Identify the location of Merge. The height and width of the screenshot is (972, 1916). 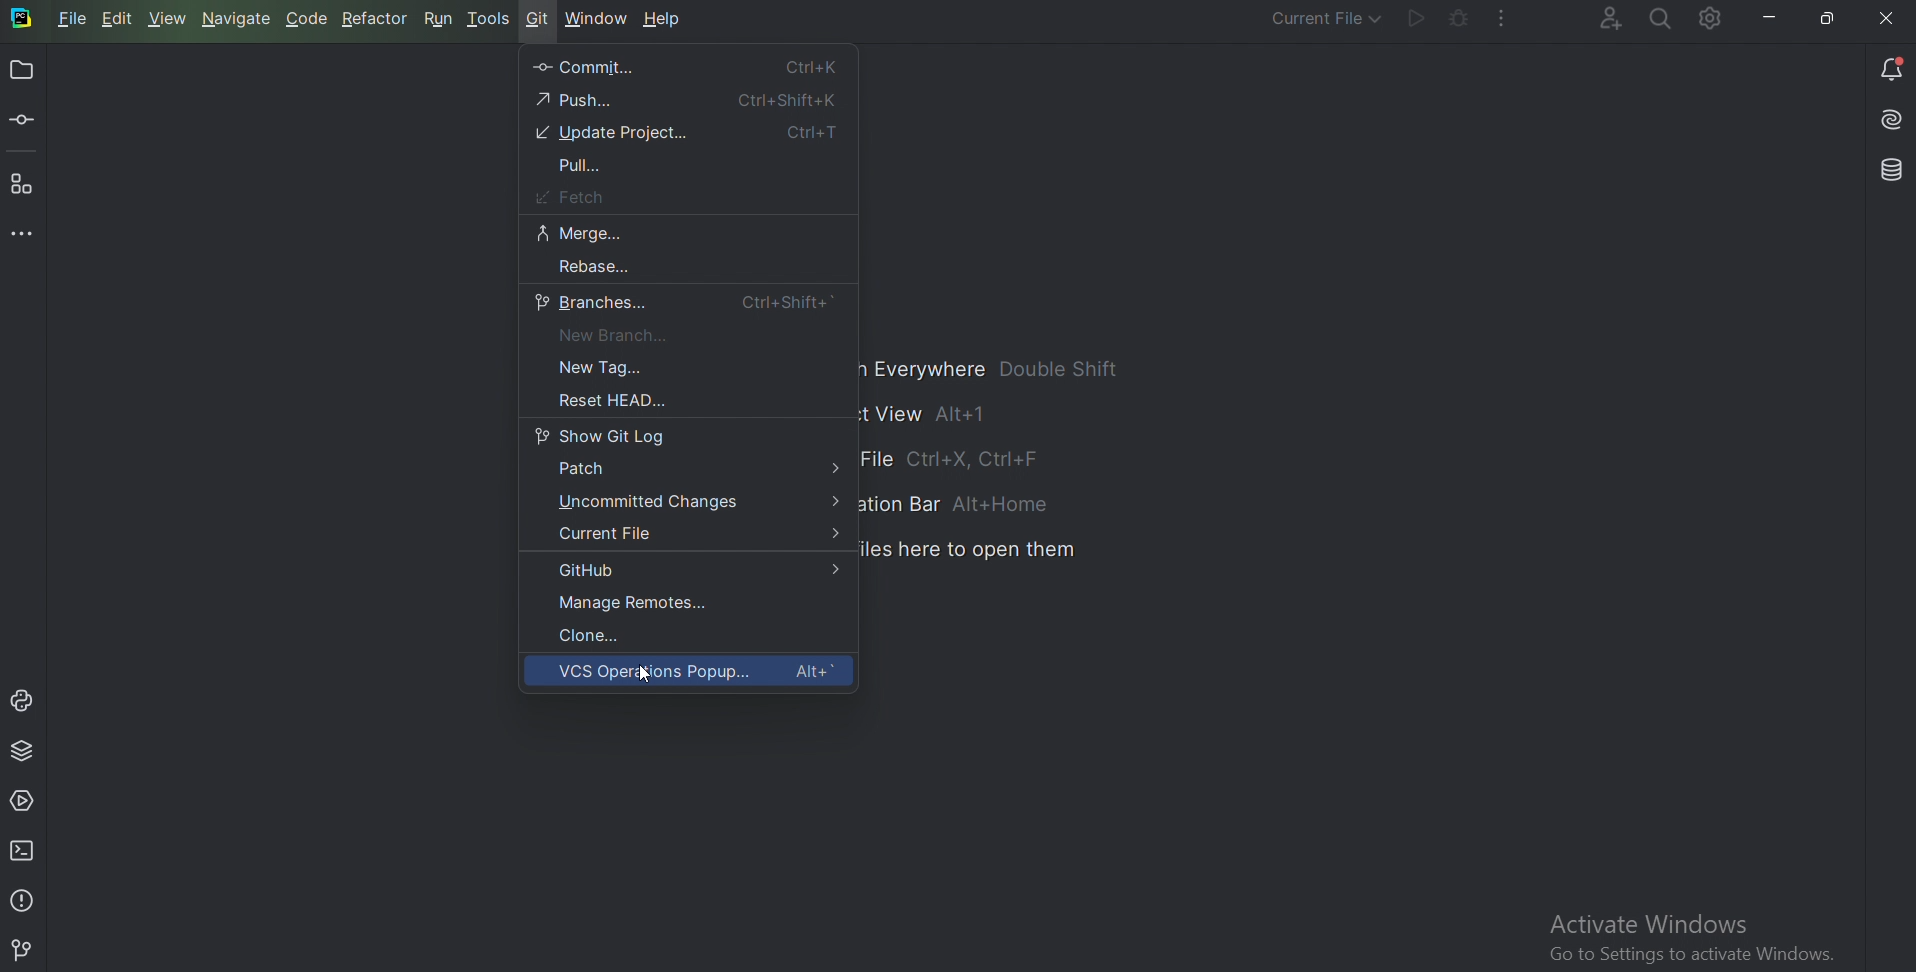
(581, 233).